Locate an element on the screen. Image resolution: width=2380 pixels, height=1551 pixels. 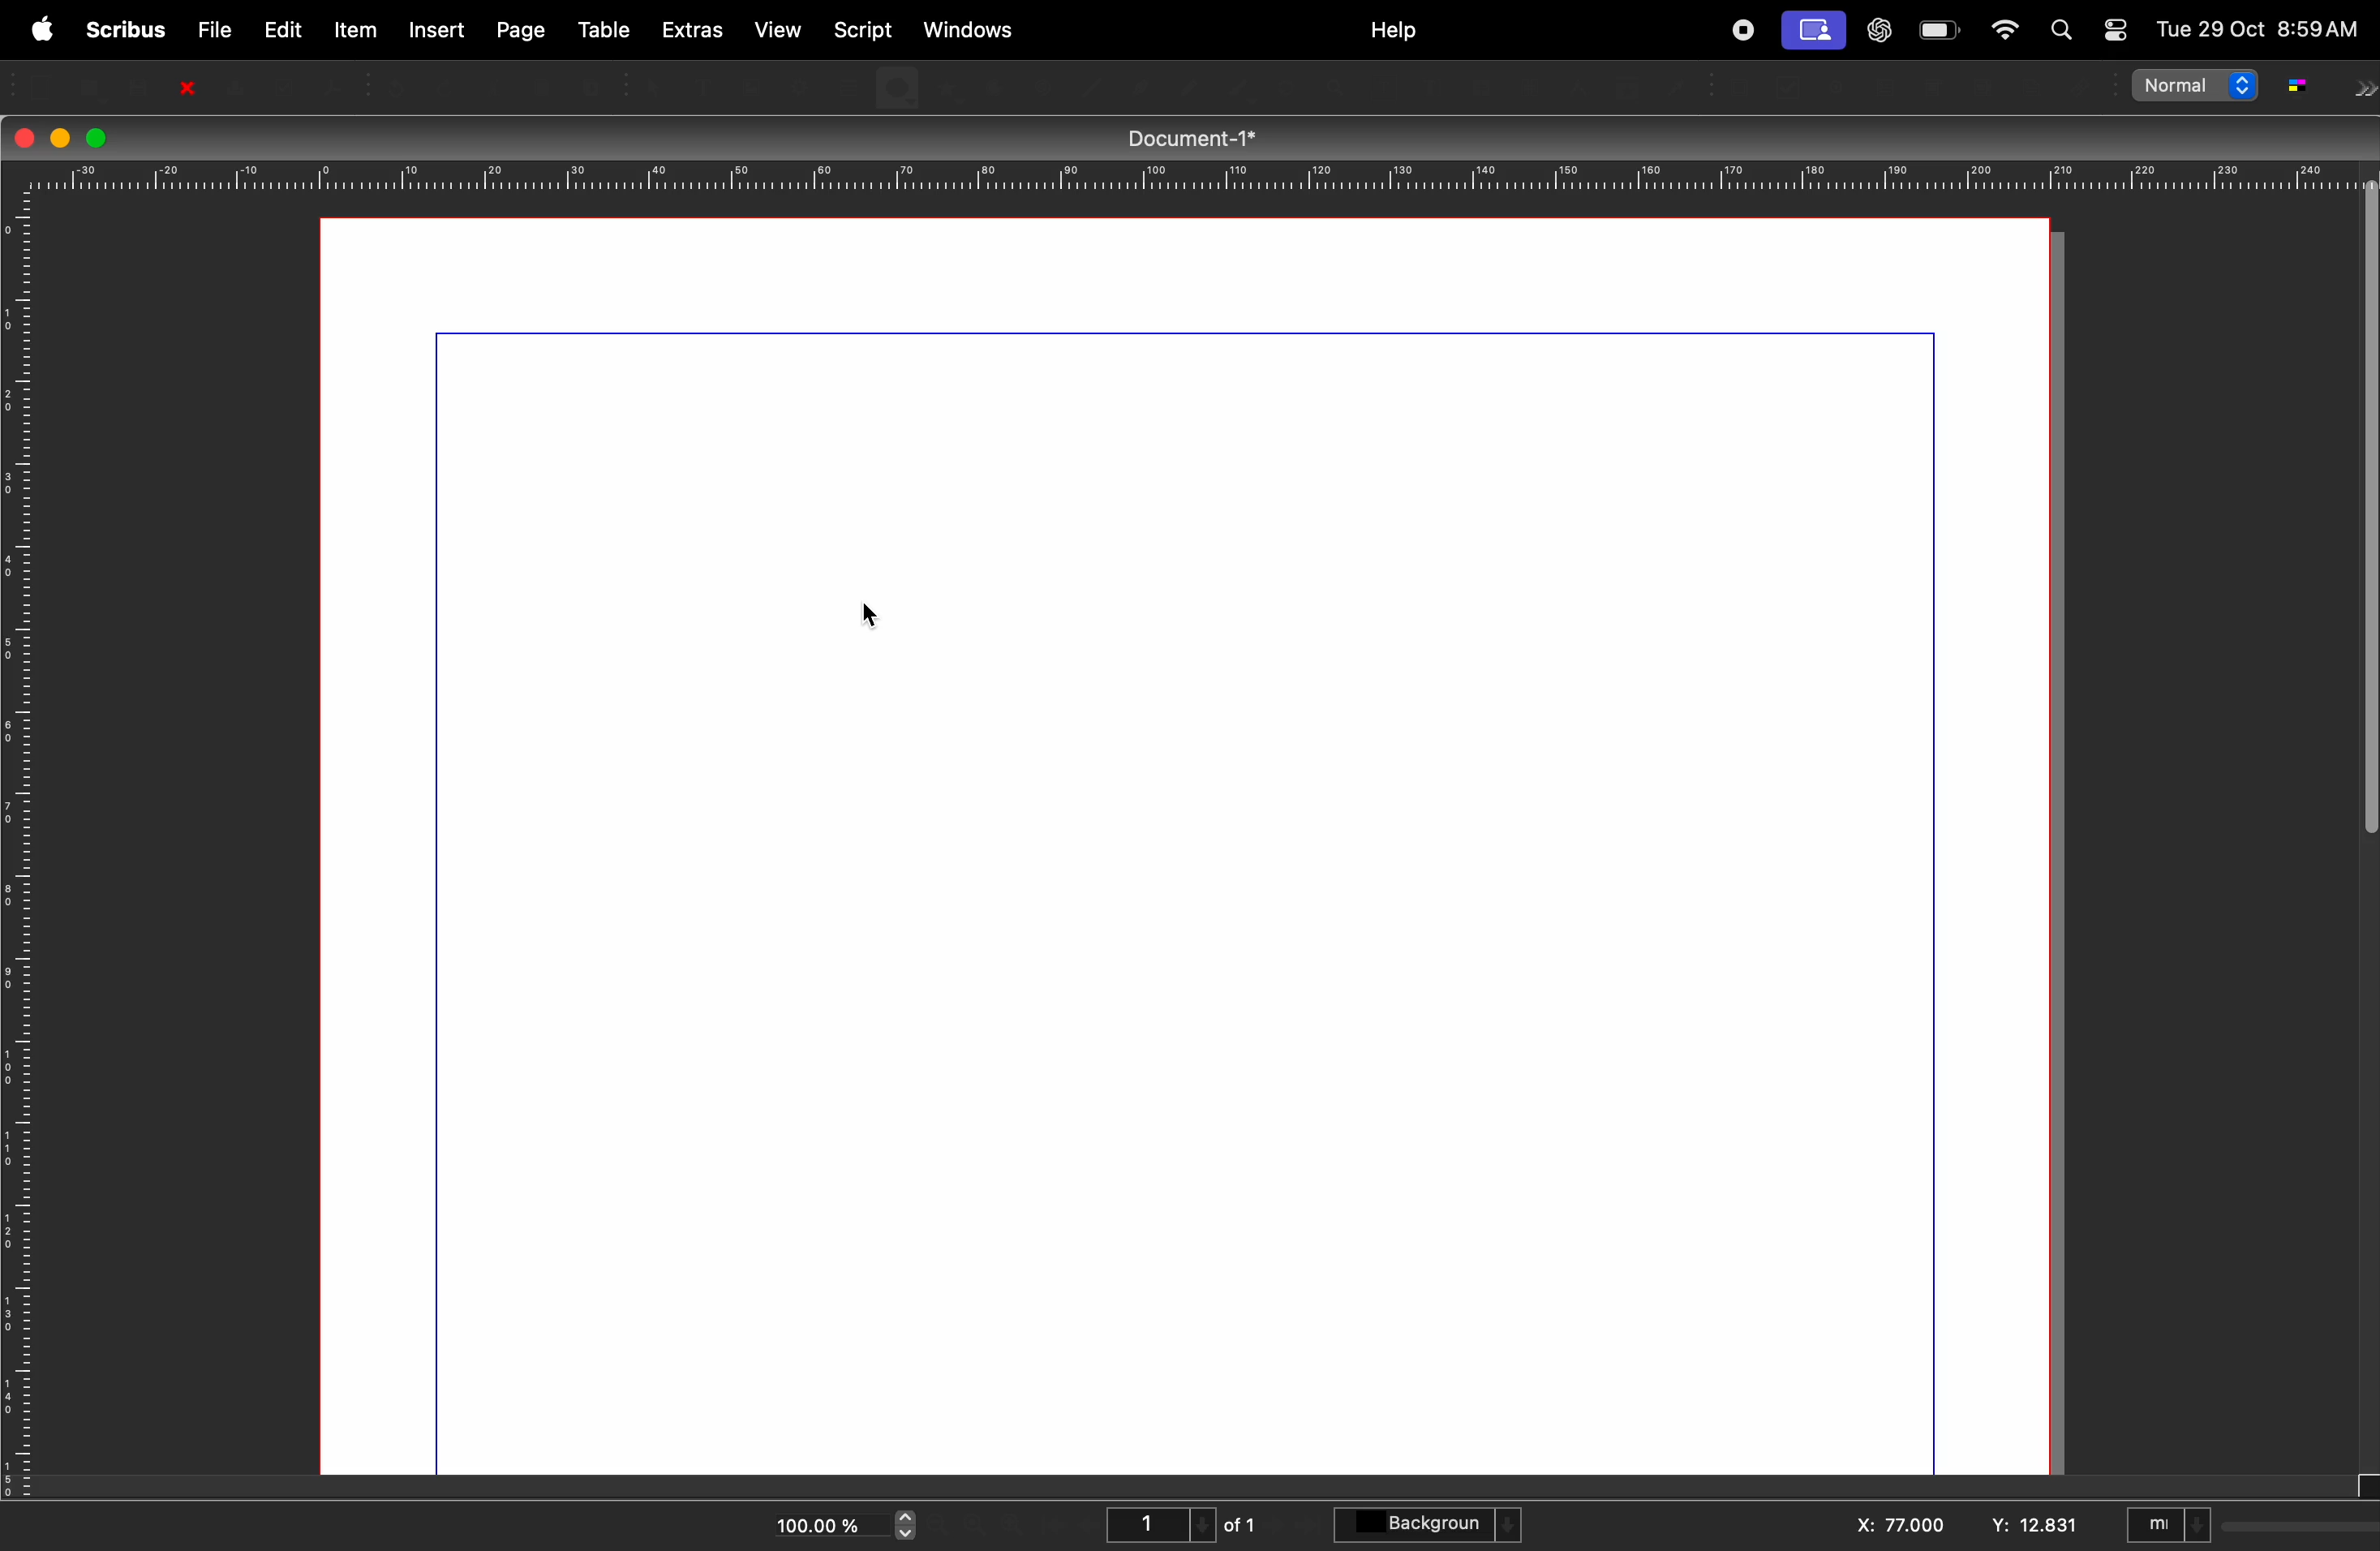
zoom in and out is located at coordinates (907, 1526).